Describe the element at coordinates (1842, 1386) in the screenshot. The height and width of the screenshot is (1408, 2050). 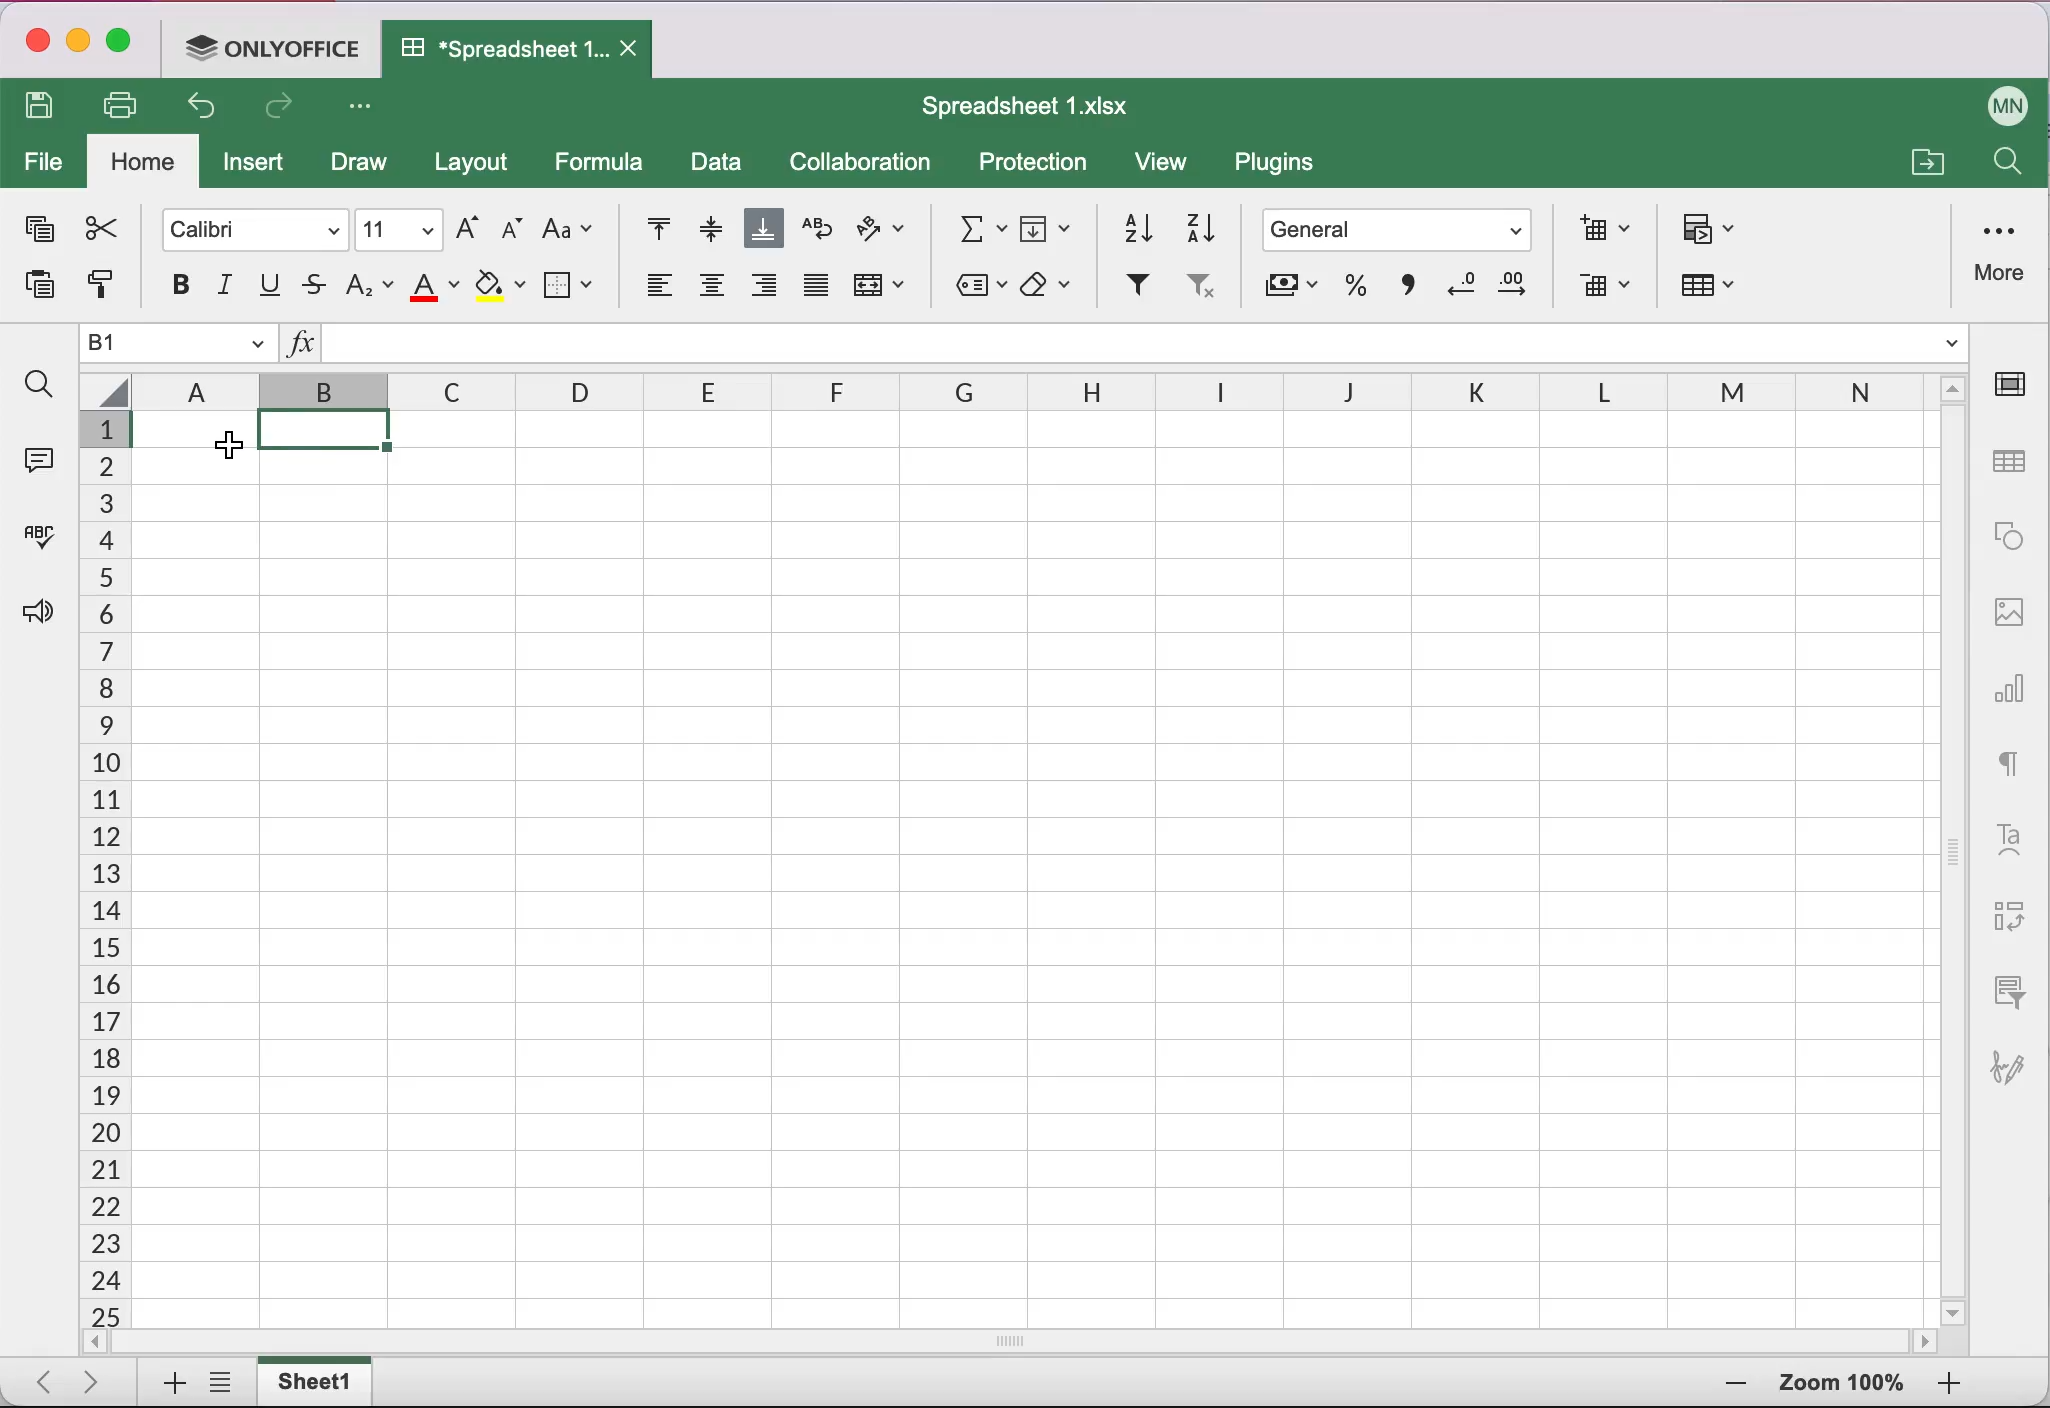
I see `zoom percentage` at that location.